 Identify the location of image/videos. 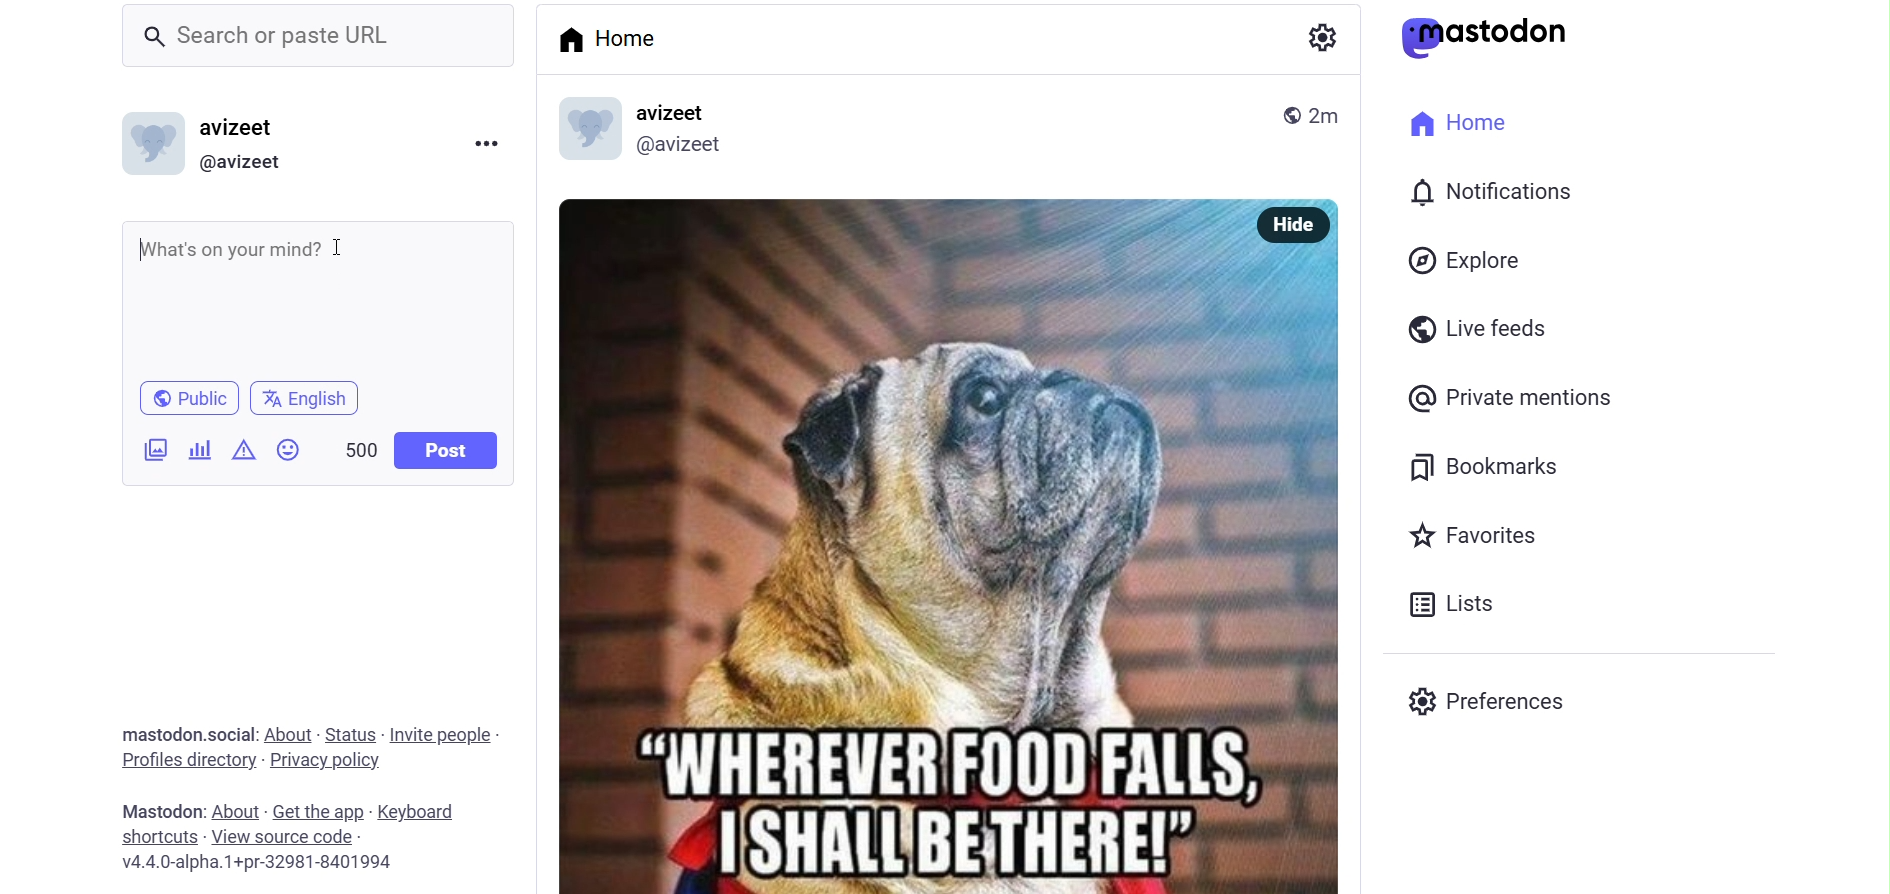
(152, 450).